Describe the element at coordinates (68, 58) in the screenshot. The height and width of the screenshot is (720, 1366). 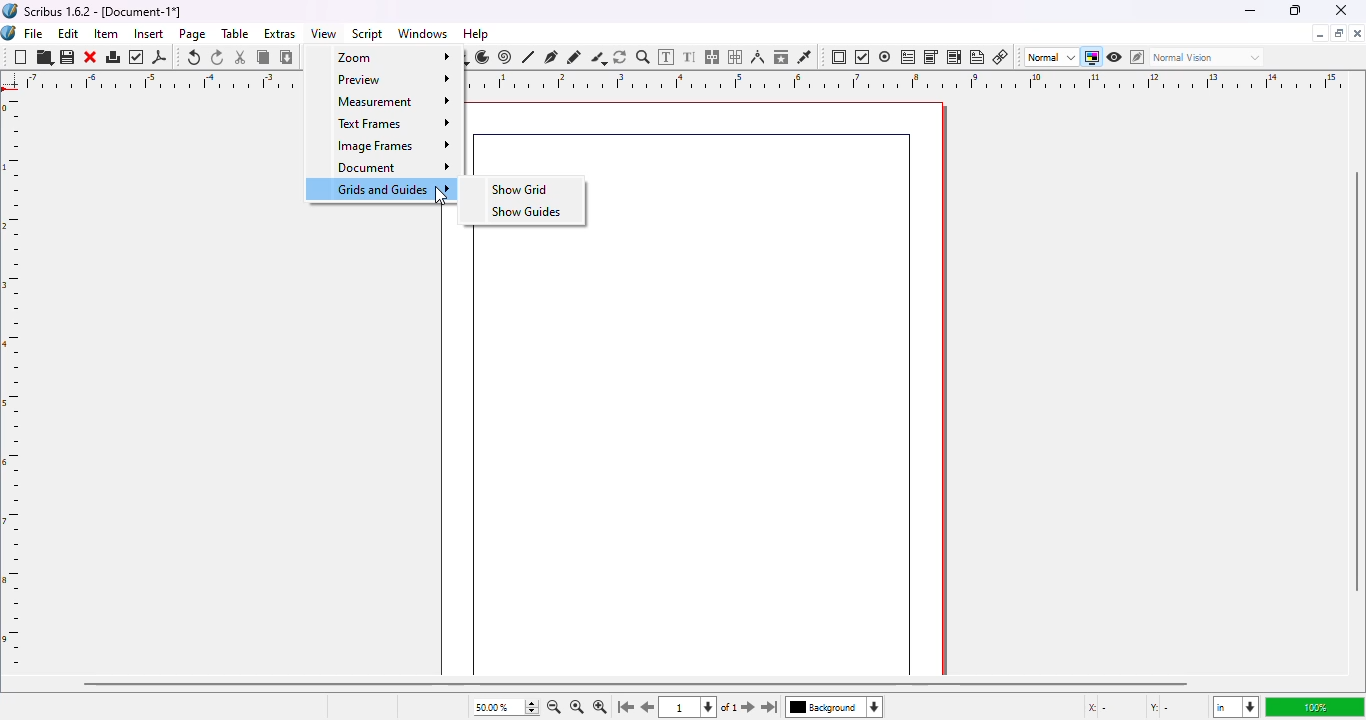
I see `save` at that location.